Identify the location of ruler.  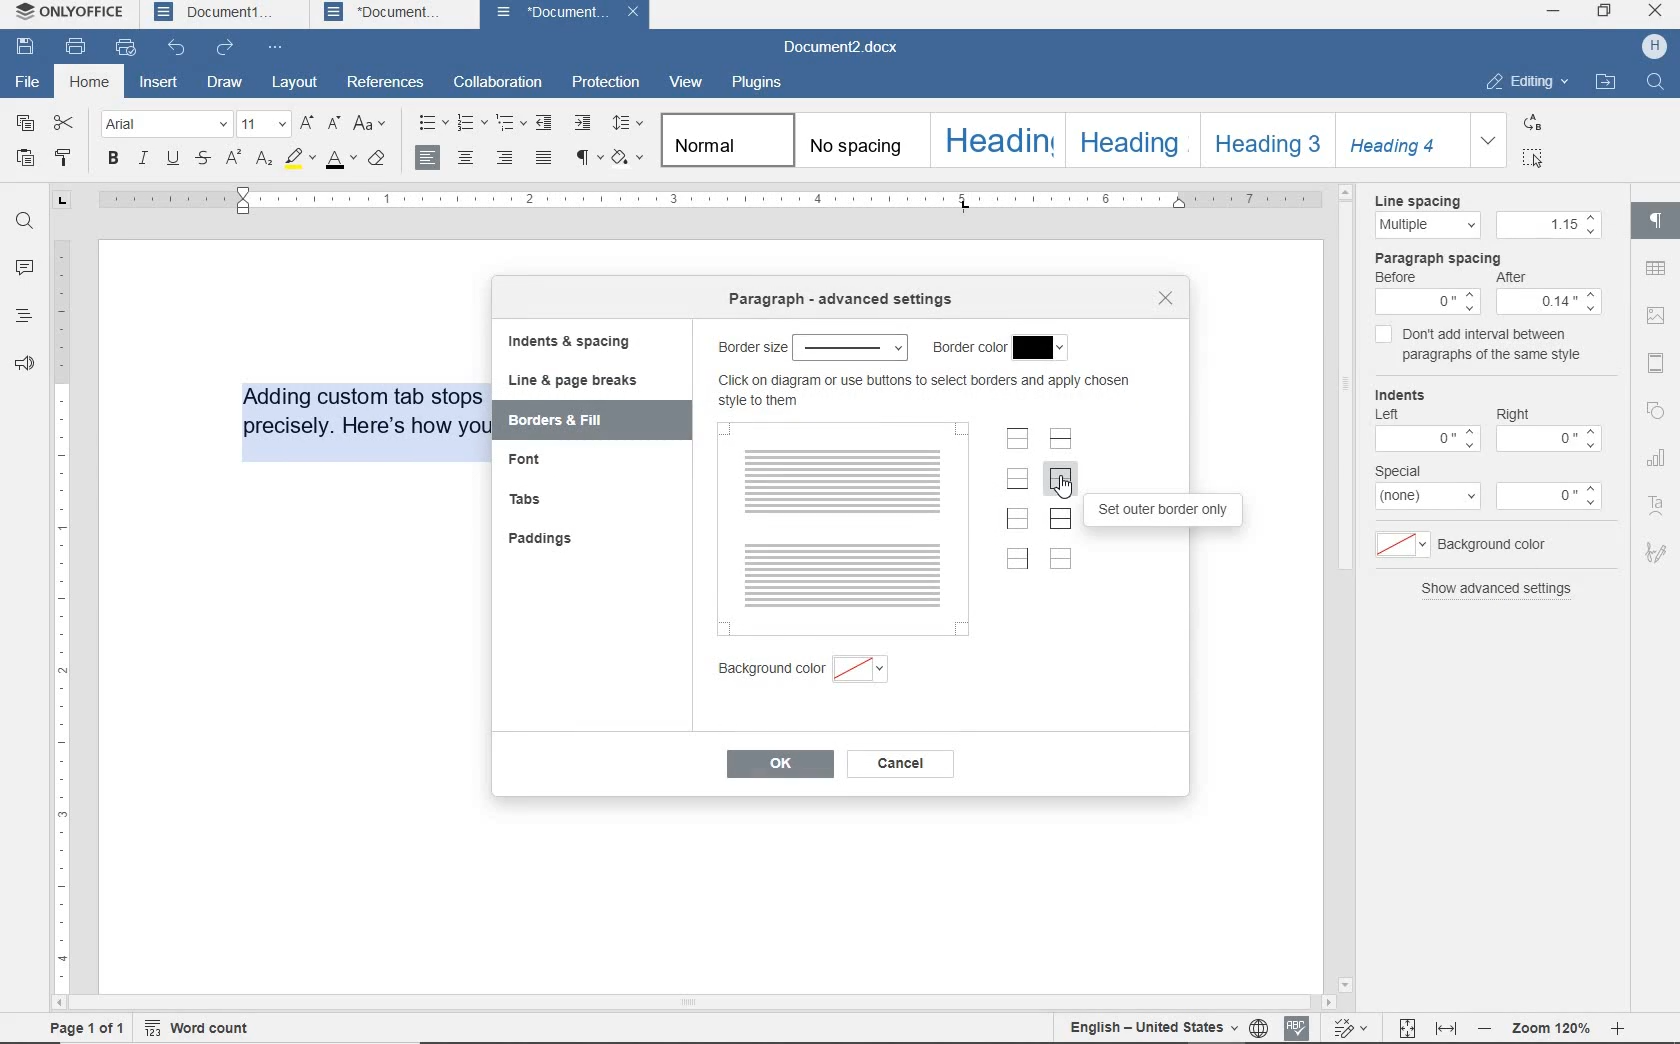
(740, 196).